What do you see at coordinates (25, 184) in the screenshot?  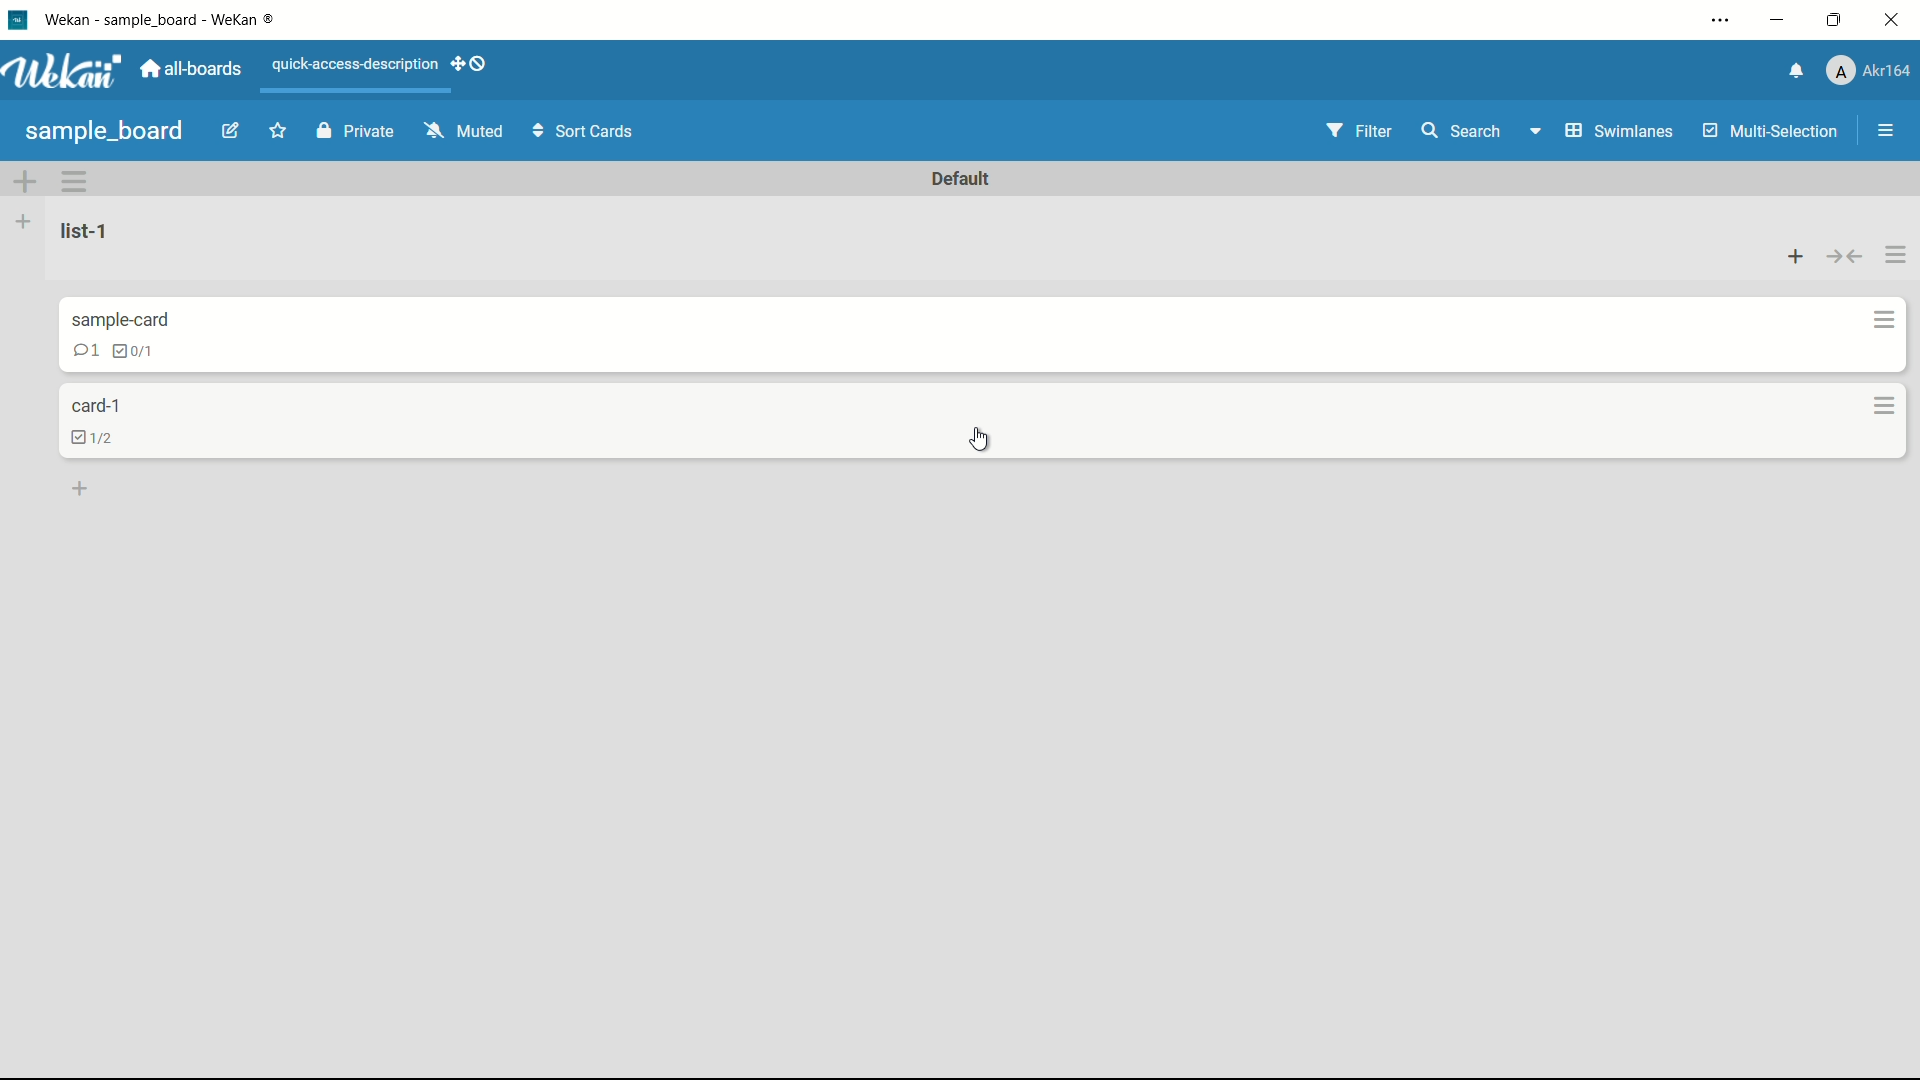 I see `add swimlane` at bounding box center [25, 184].